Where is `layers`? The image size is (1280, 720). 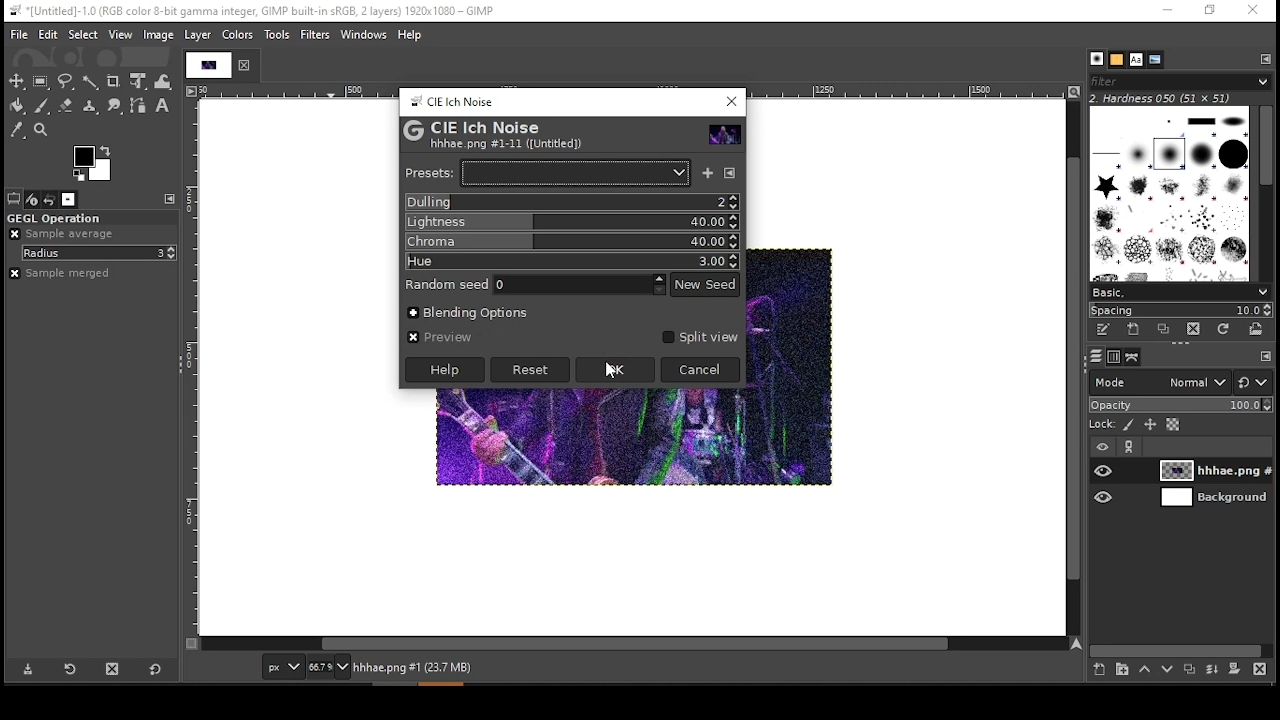
layers is located at coordinates (1092, 358).